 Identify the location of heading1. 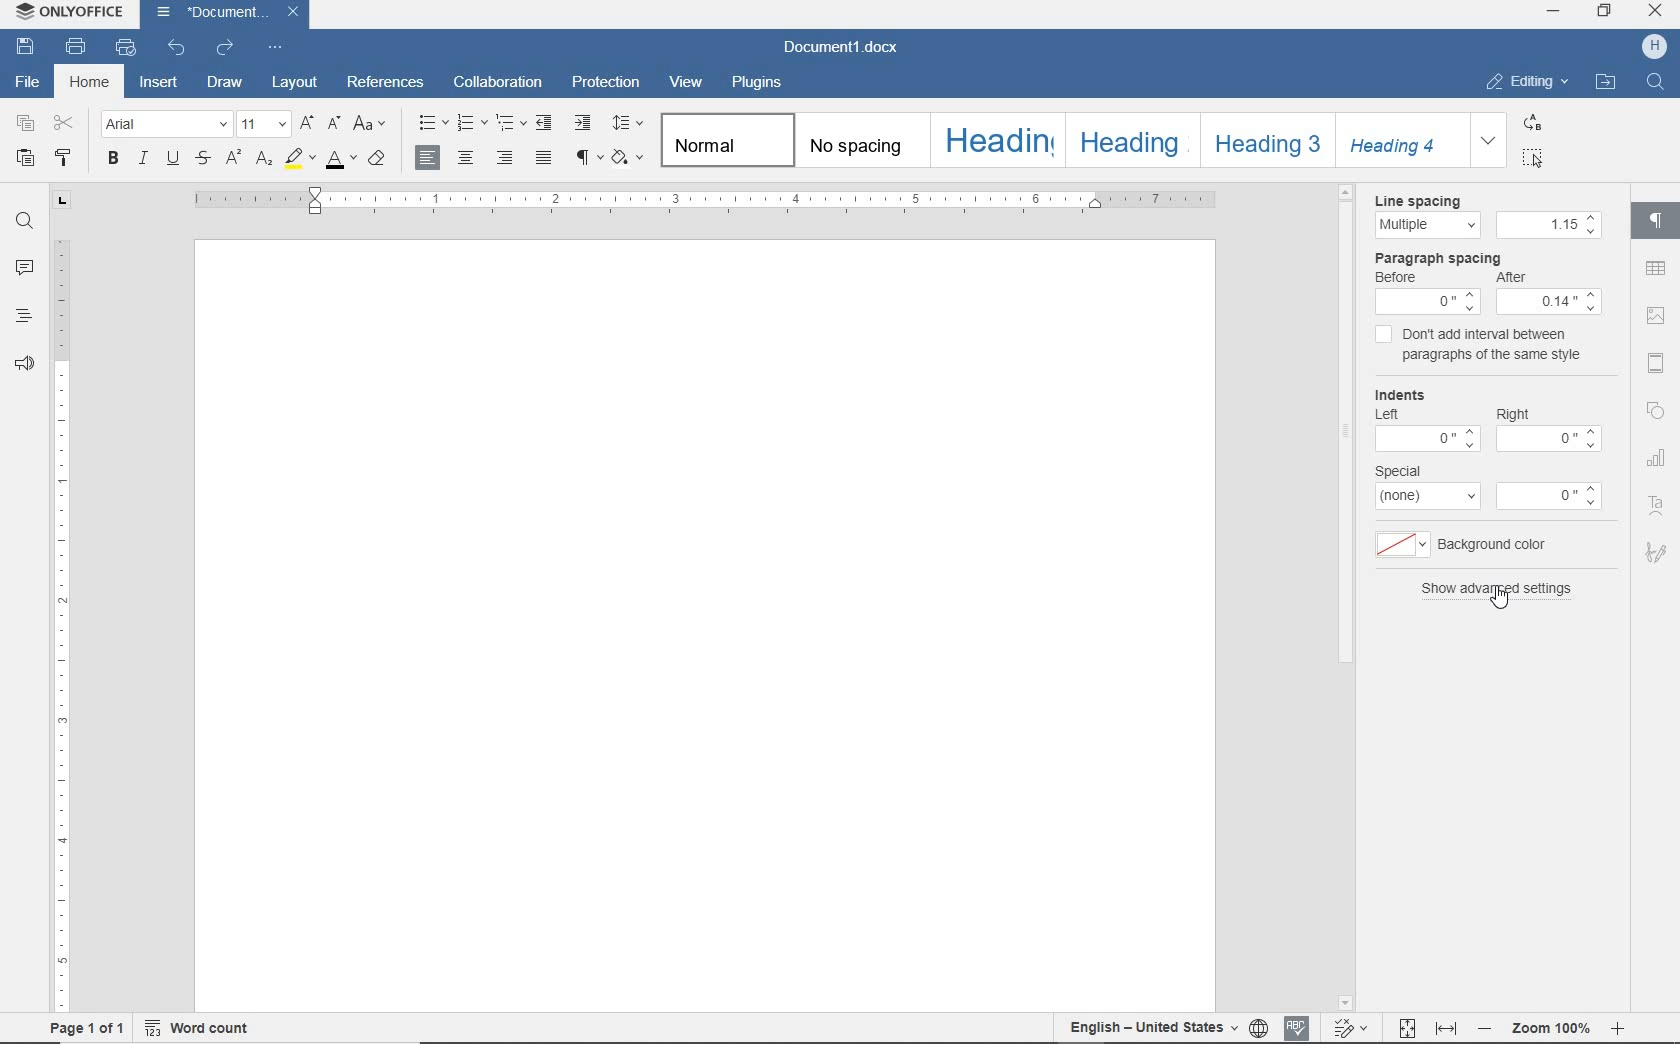
(1000, 140).